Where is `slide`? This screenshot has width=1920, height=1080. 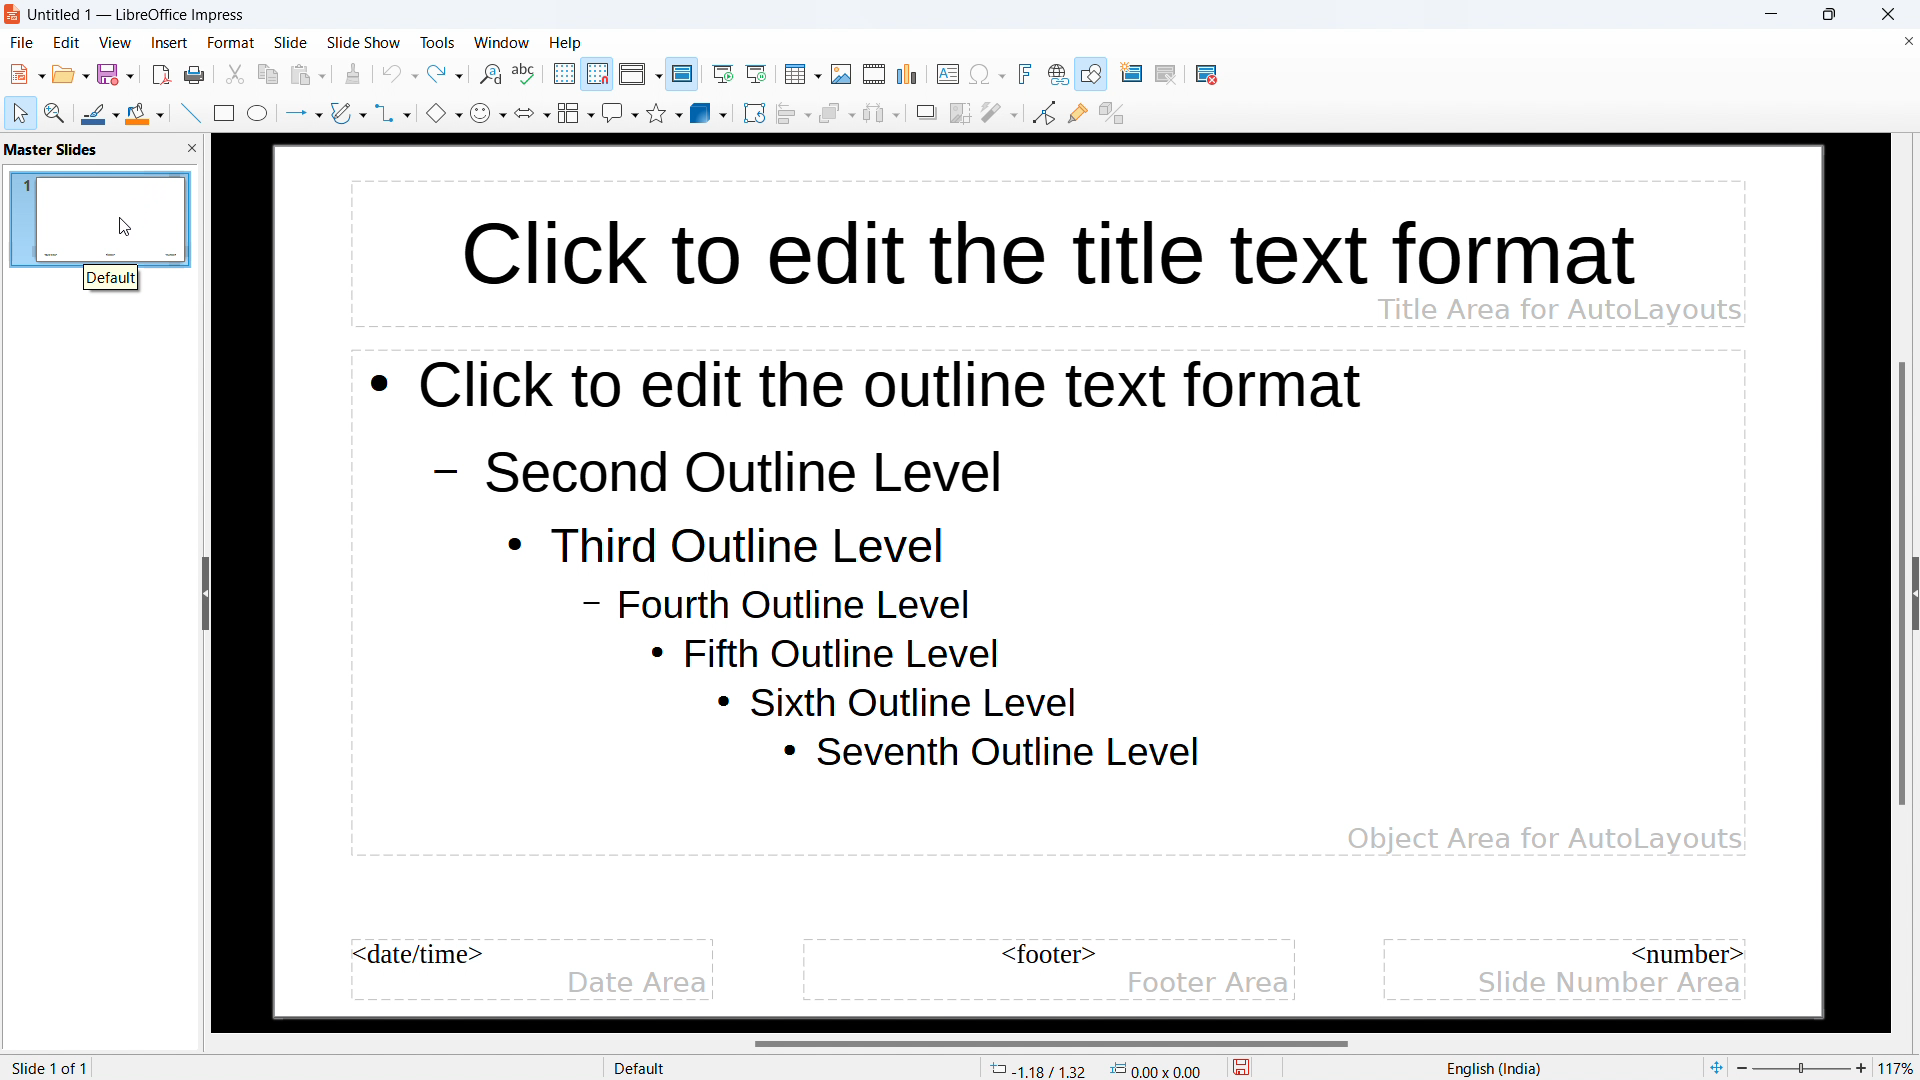 slide is located at coordinates (290, 42).